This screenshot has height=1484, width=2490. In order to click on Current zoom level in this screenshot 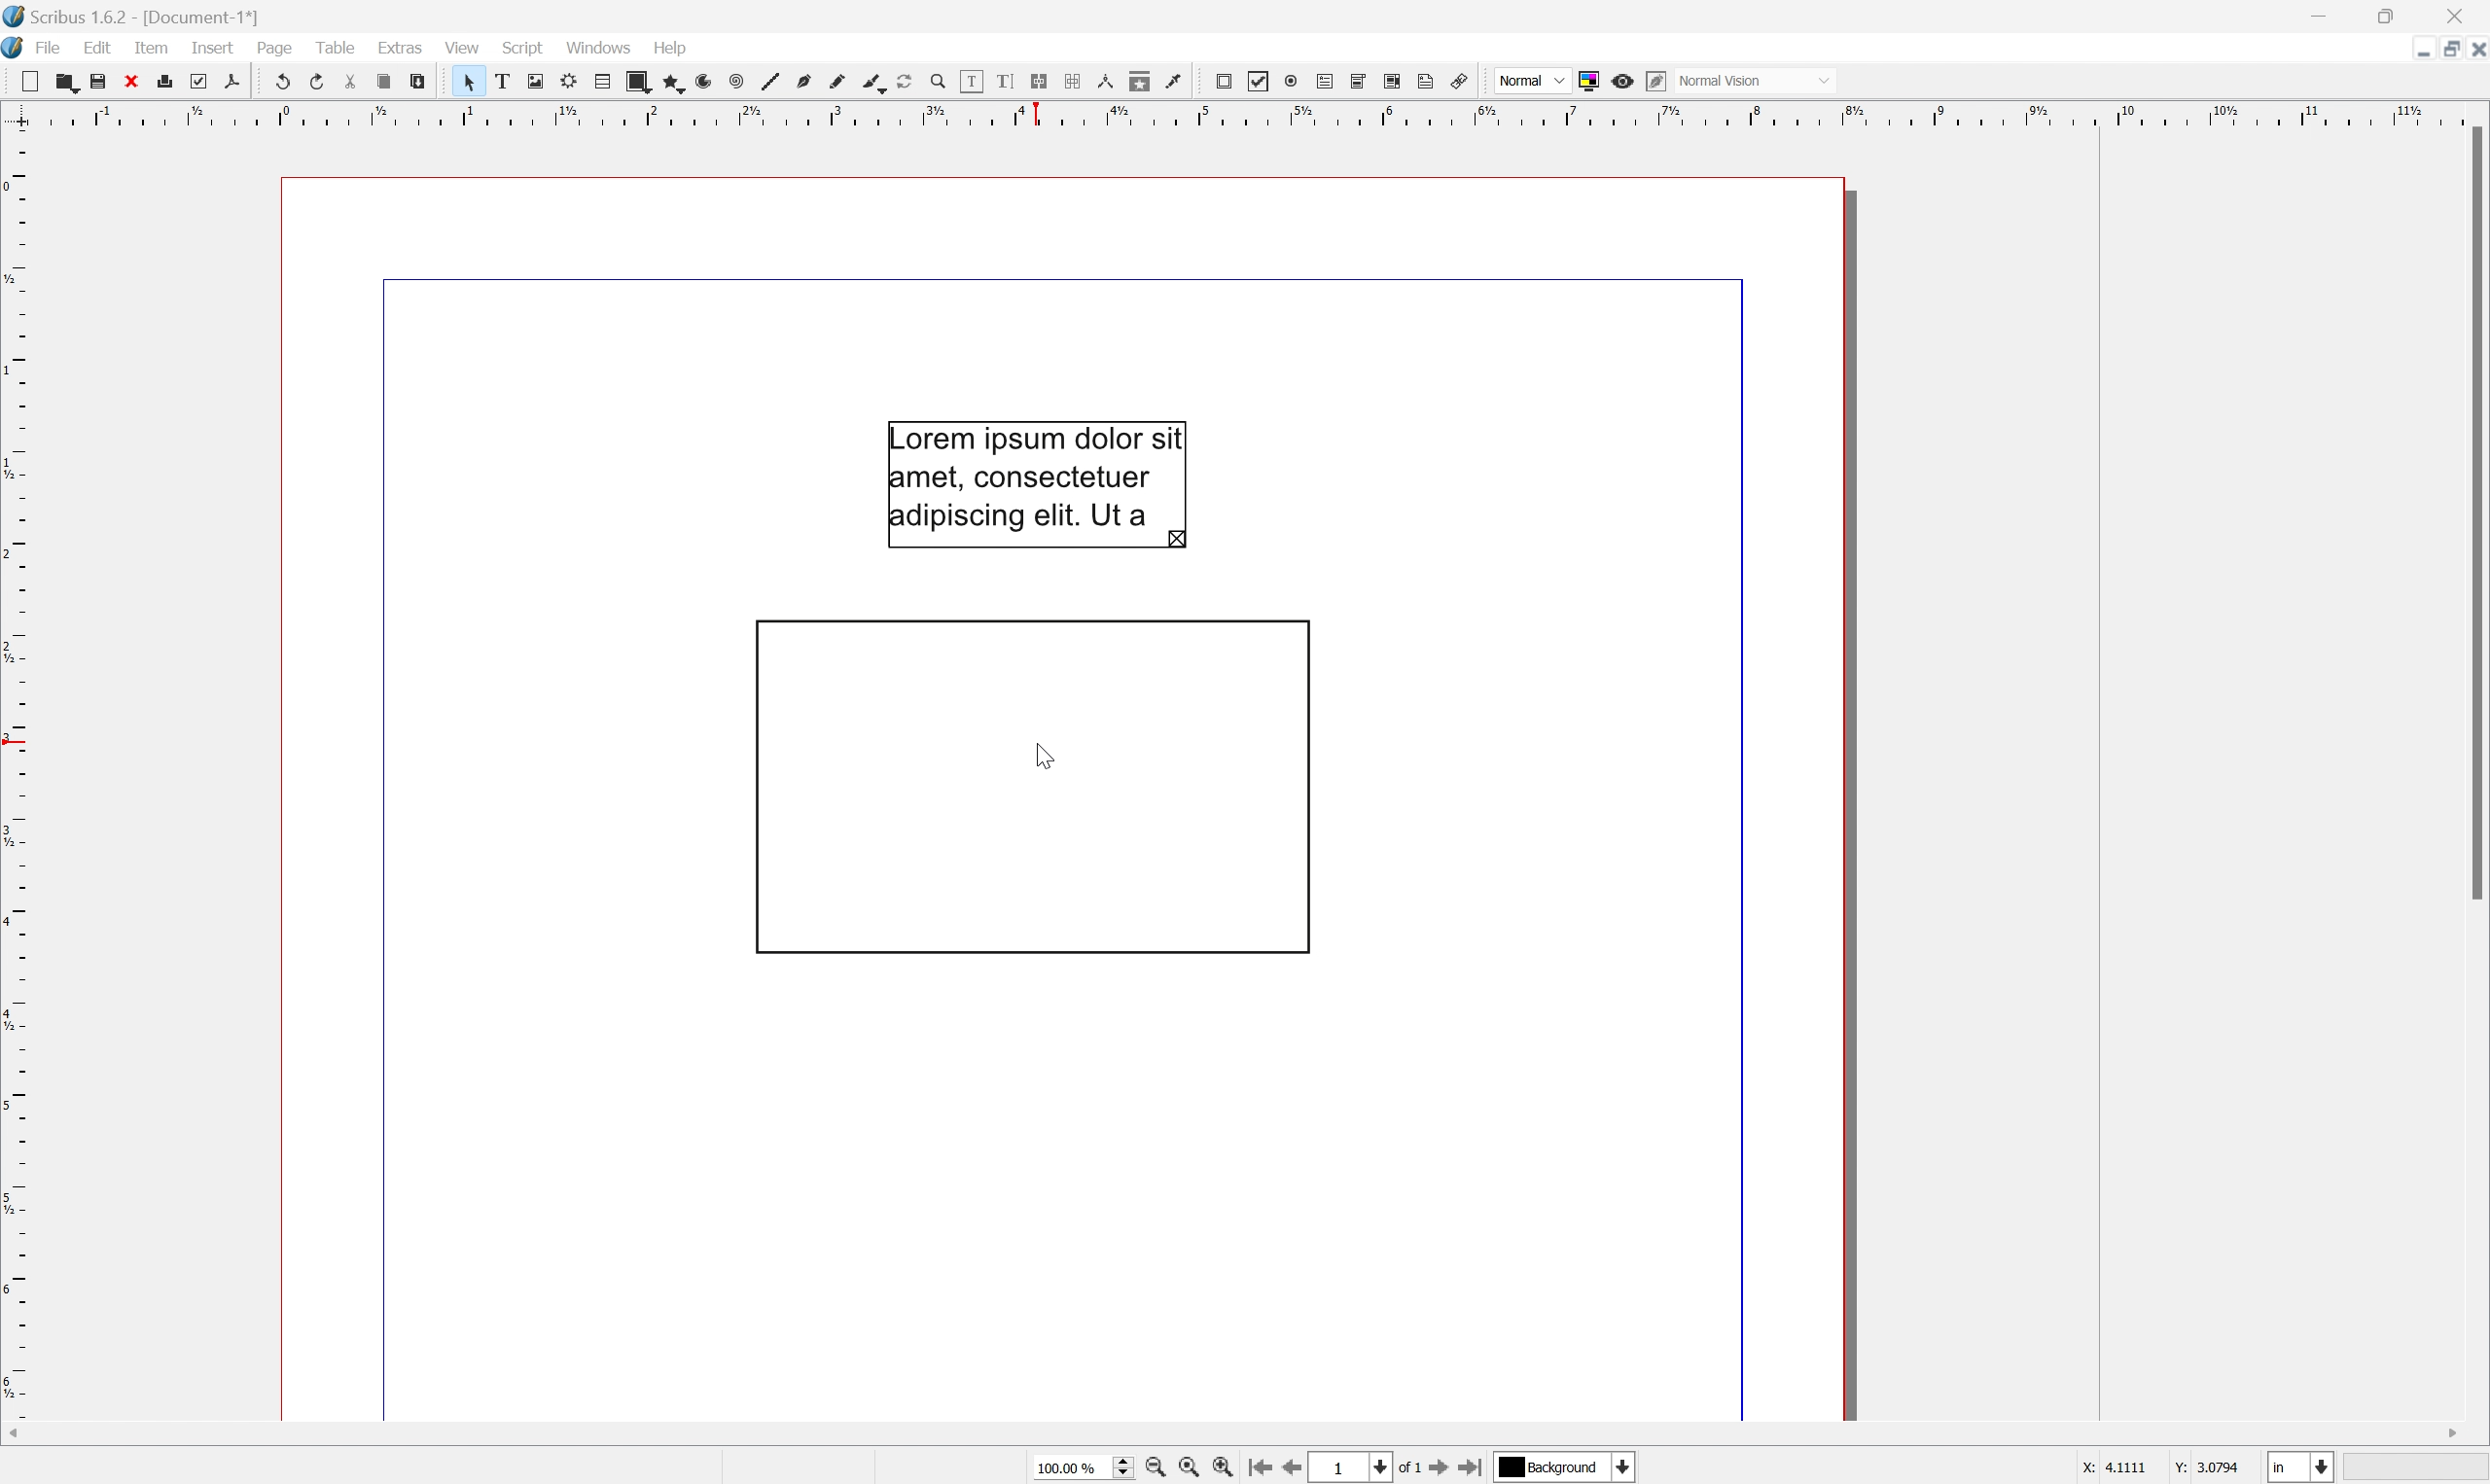, I will do `click(1083, 1469)`.